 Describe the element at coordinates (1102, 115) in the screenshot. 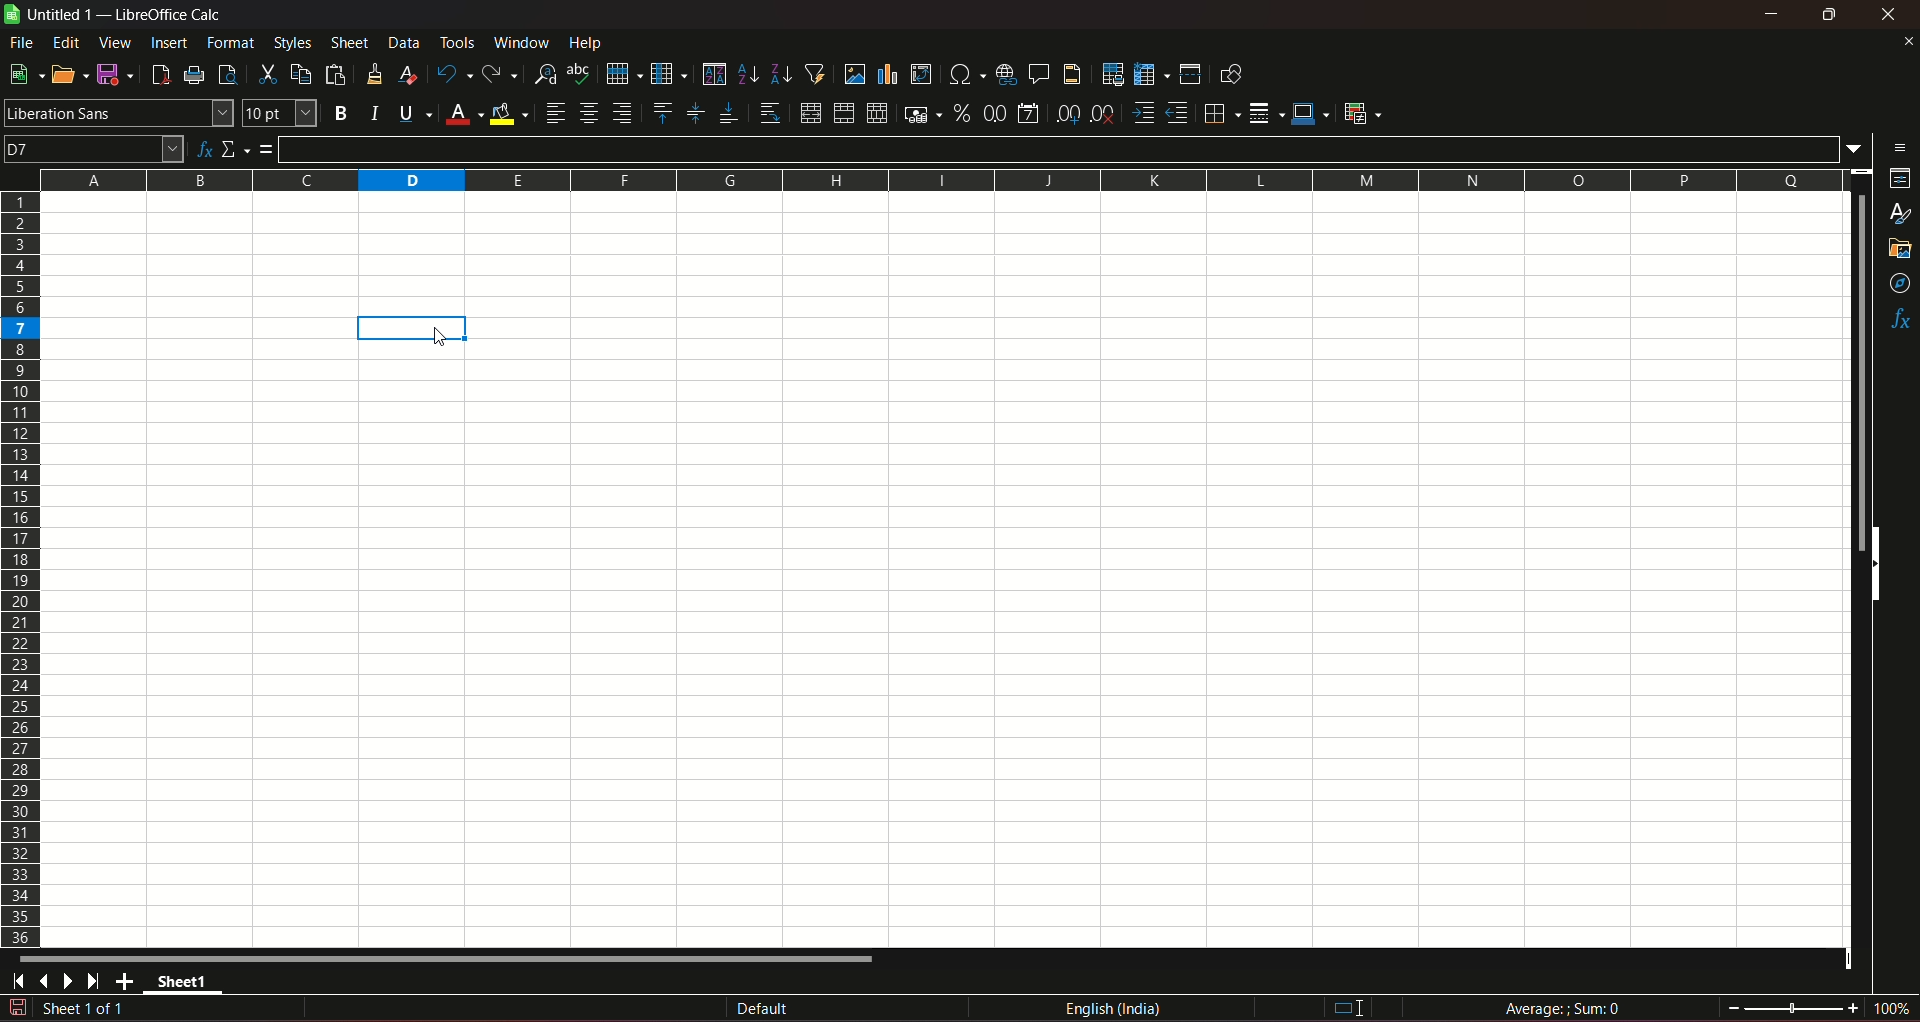

I see `delete decimal place` at that location.